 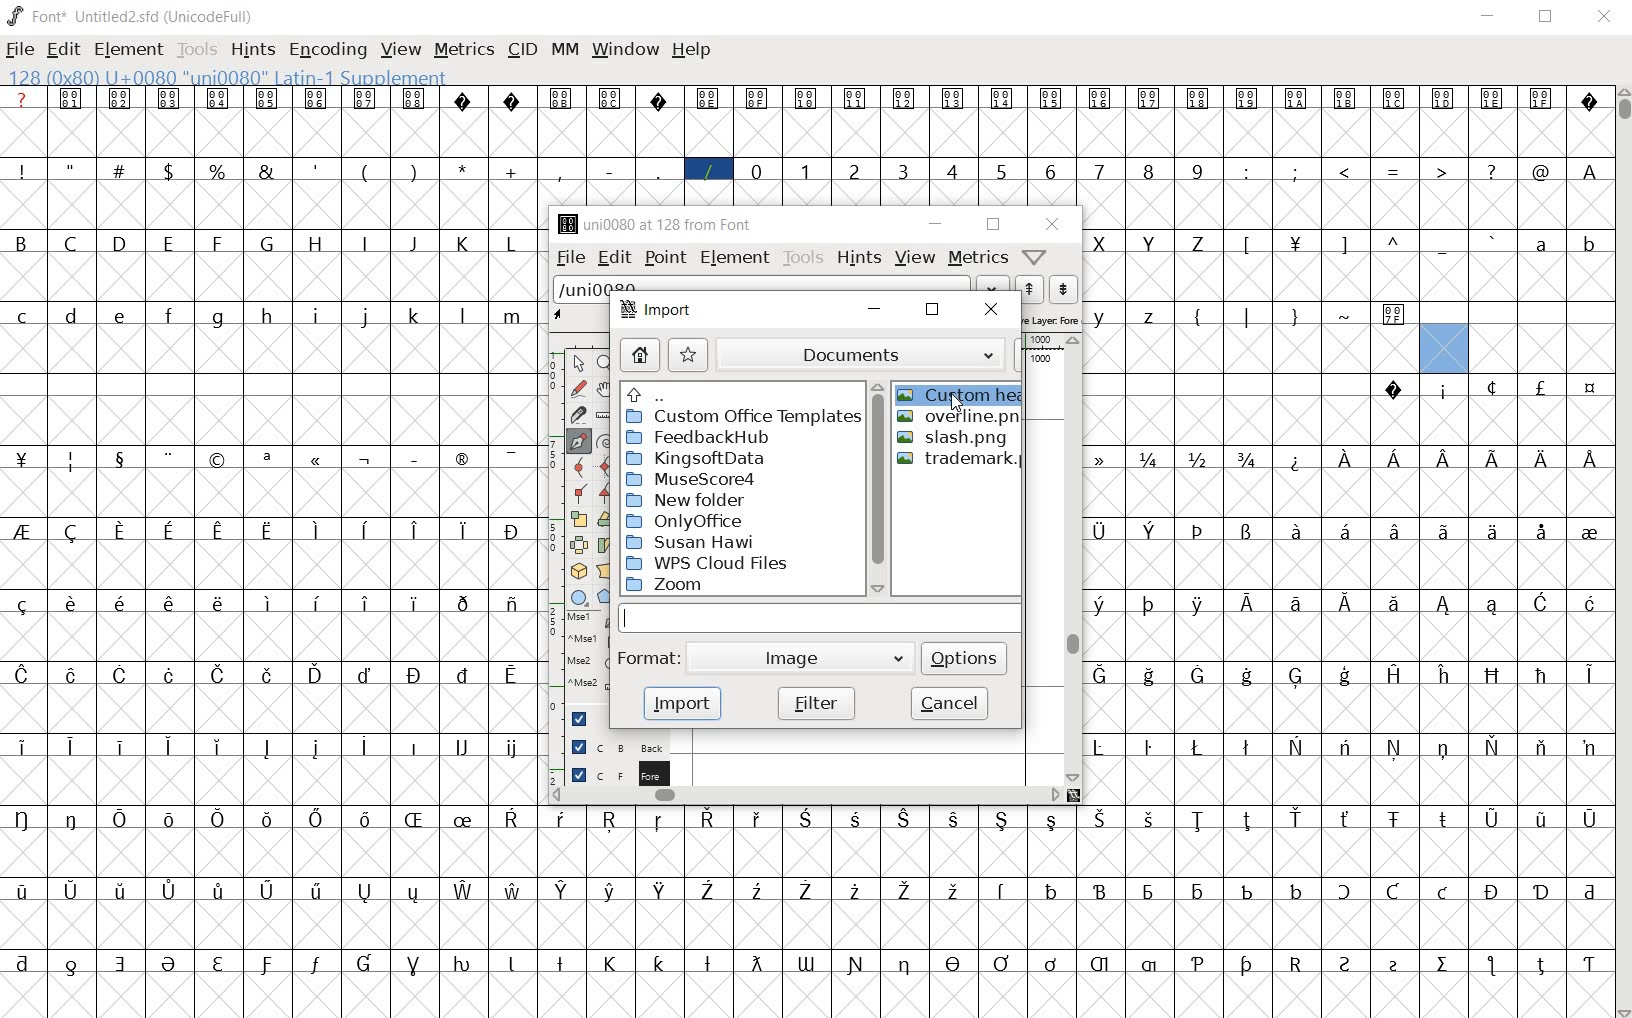 What do you see at coordinates (661, 890) in the screenshot?
I see `glyph` at bounding box center [661, 890].